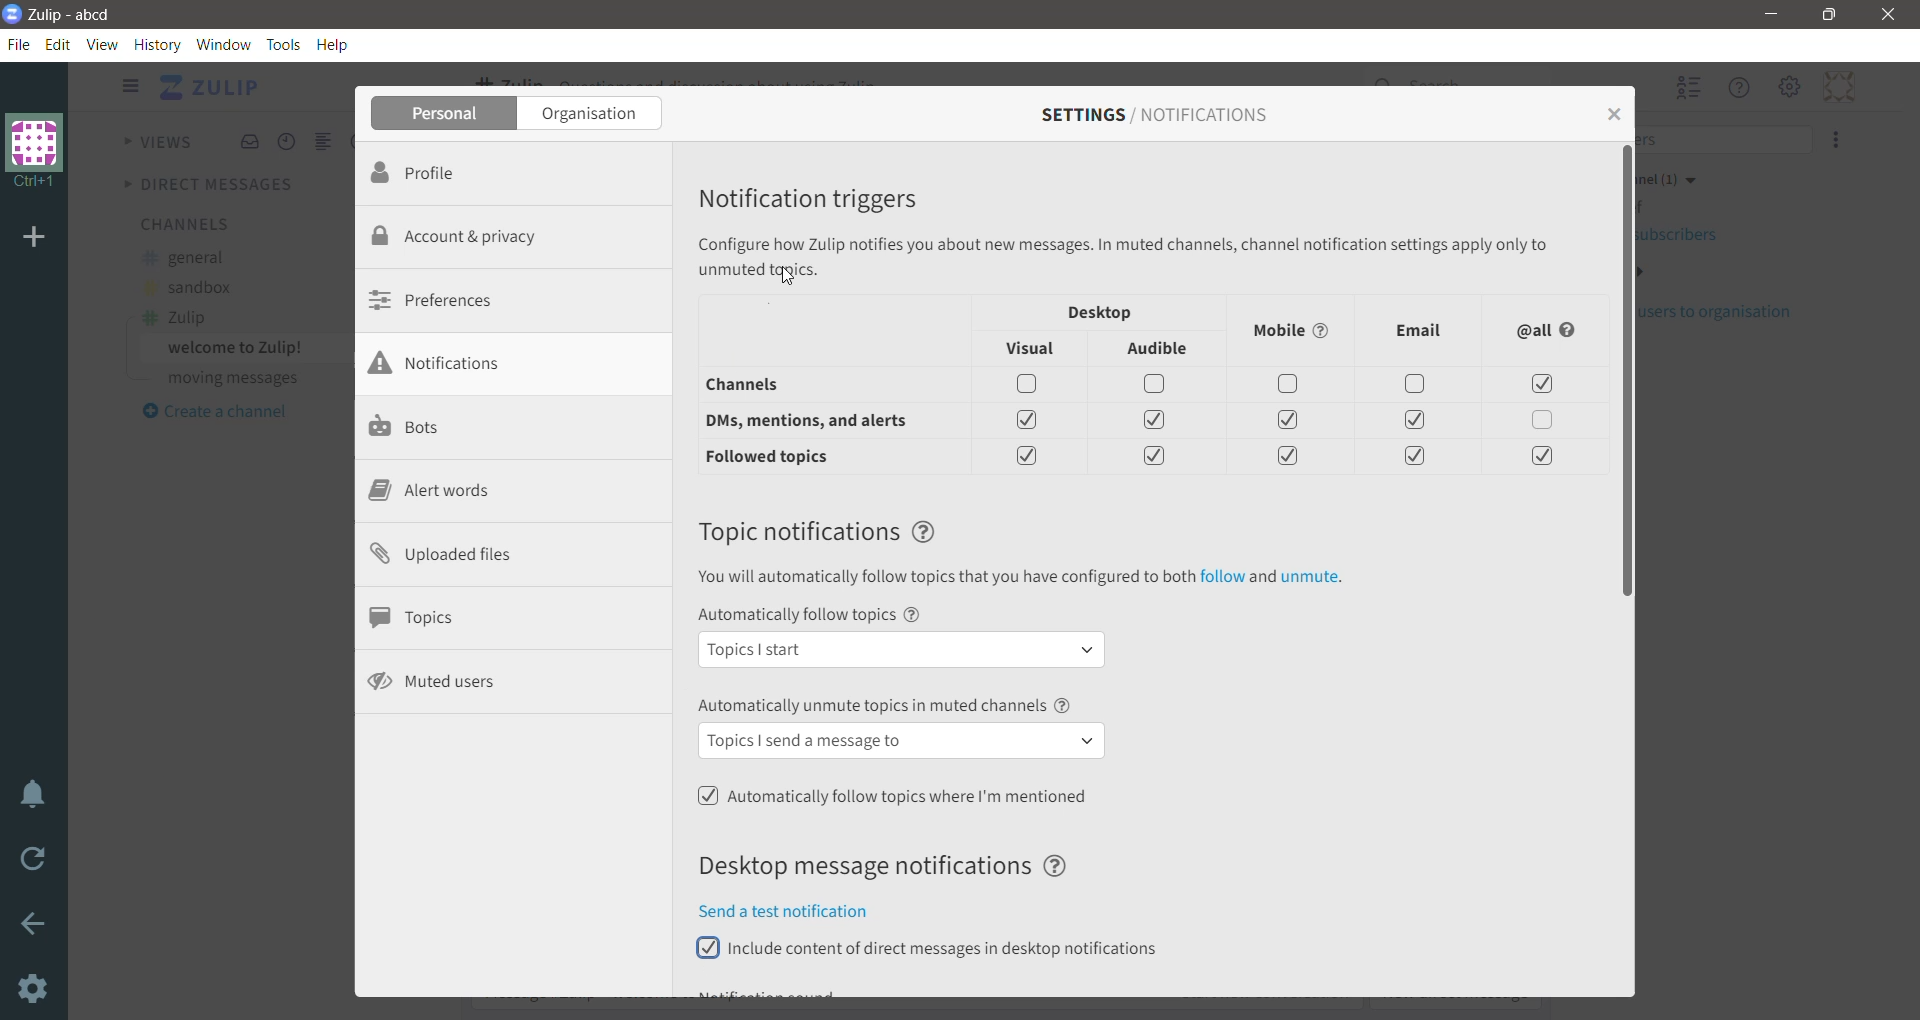 The width and height of the screenshot is (1920, 1020). I want to click on File, so click(23, 45).